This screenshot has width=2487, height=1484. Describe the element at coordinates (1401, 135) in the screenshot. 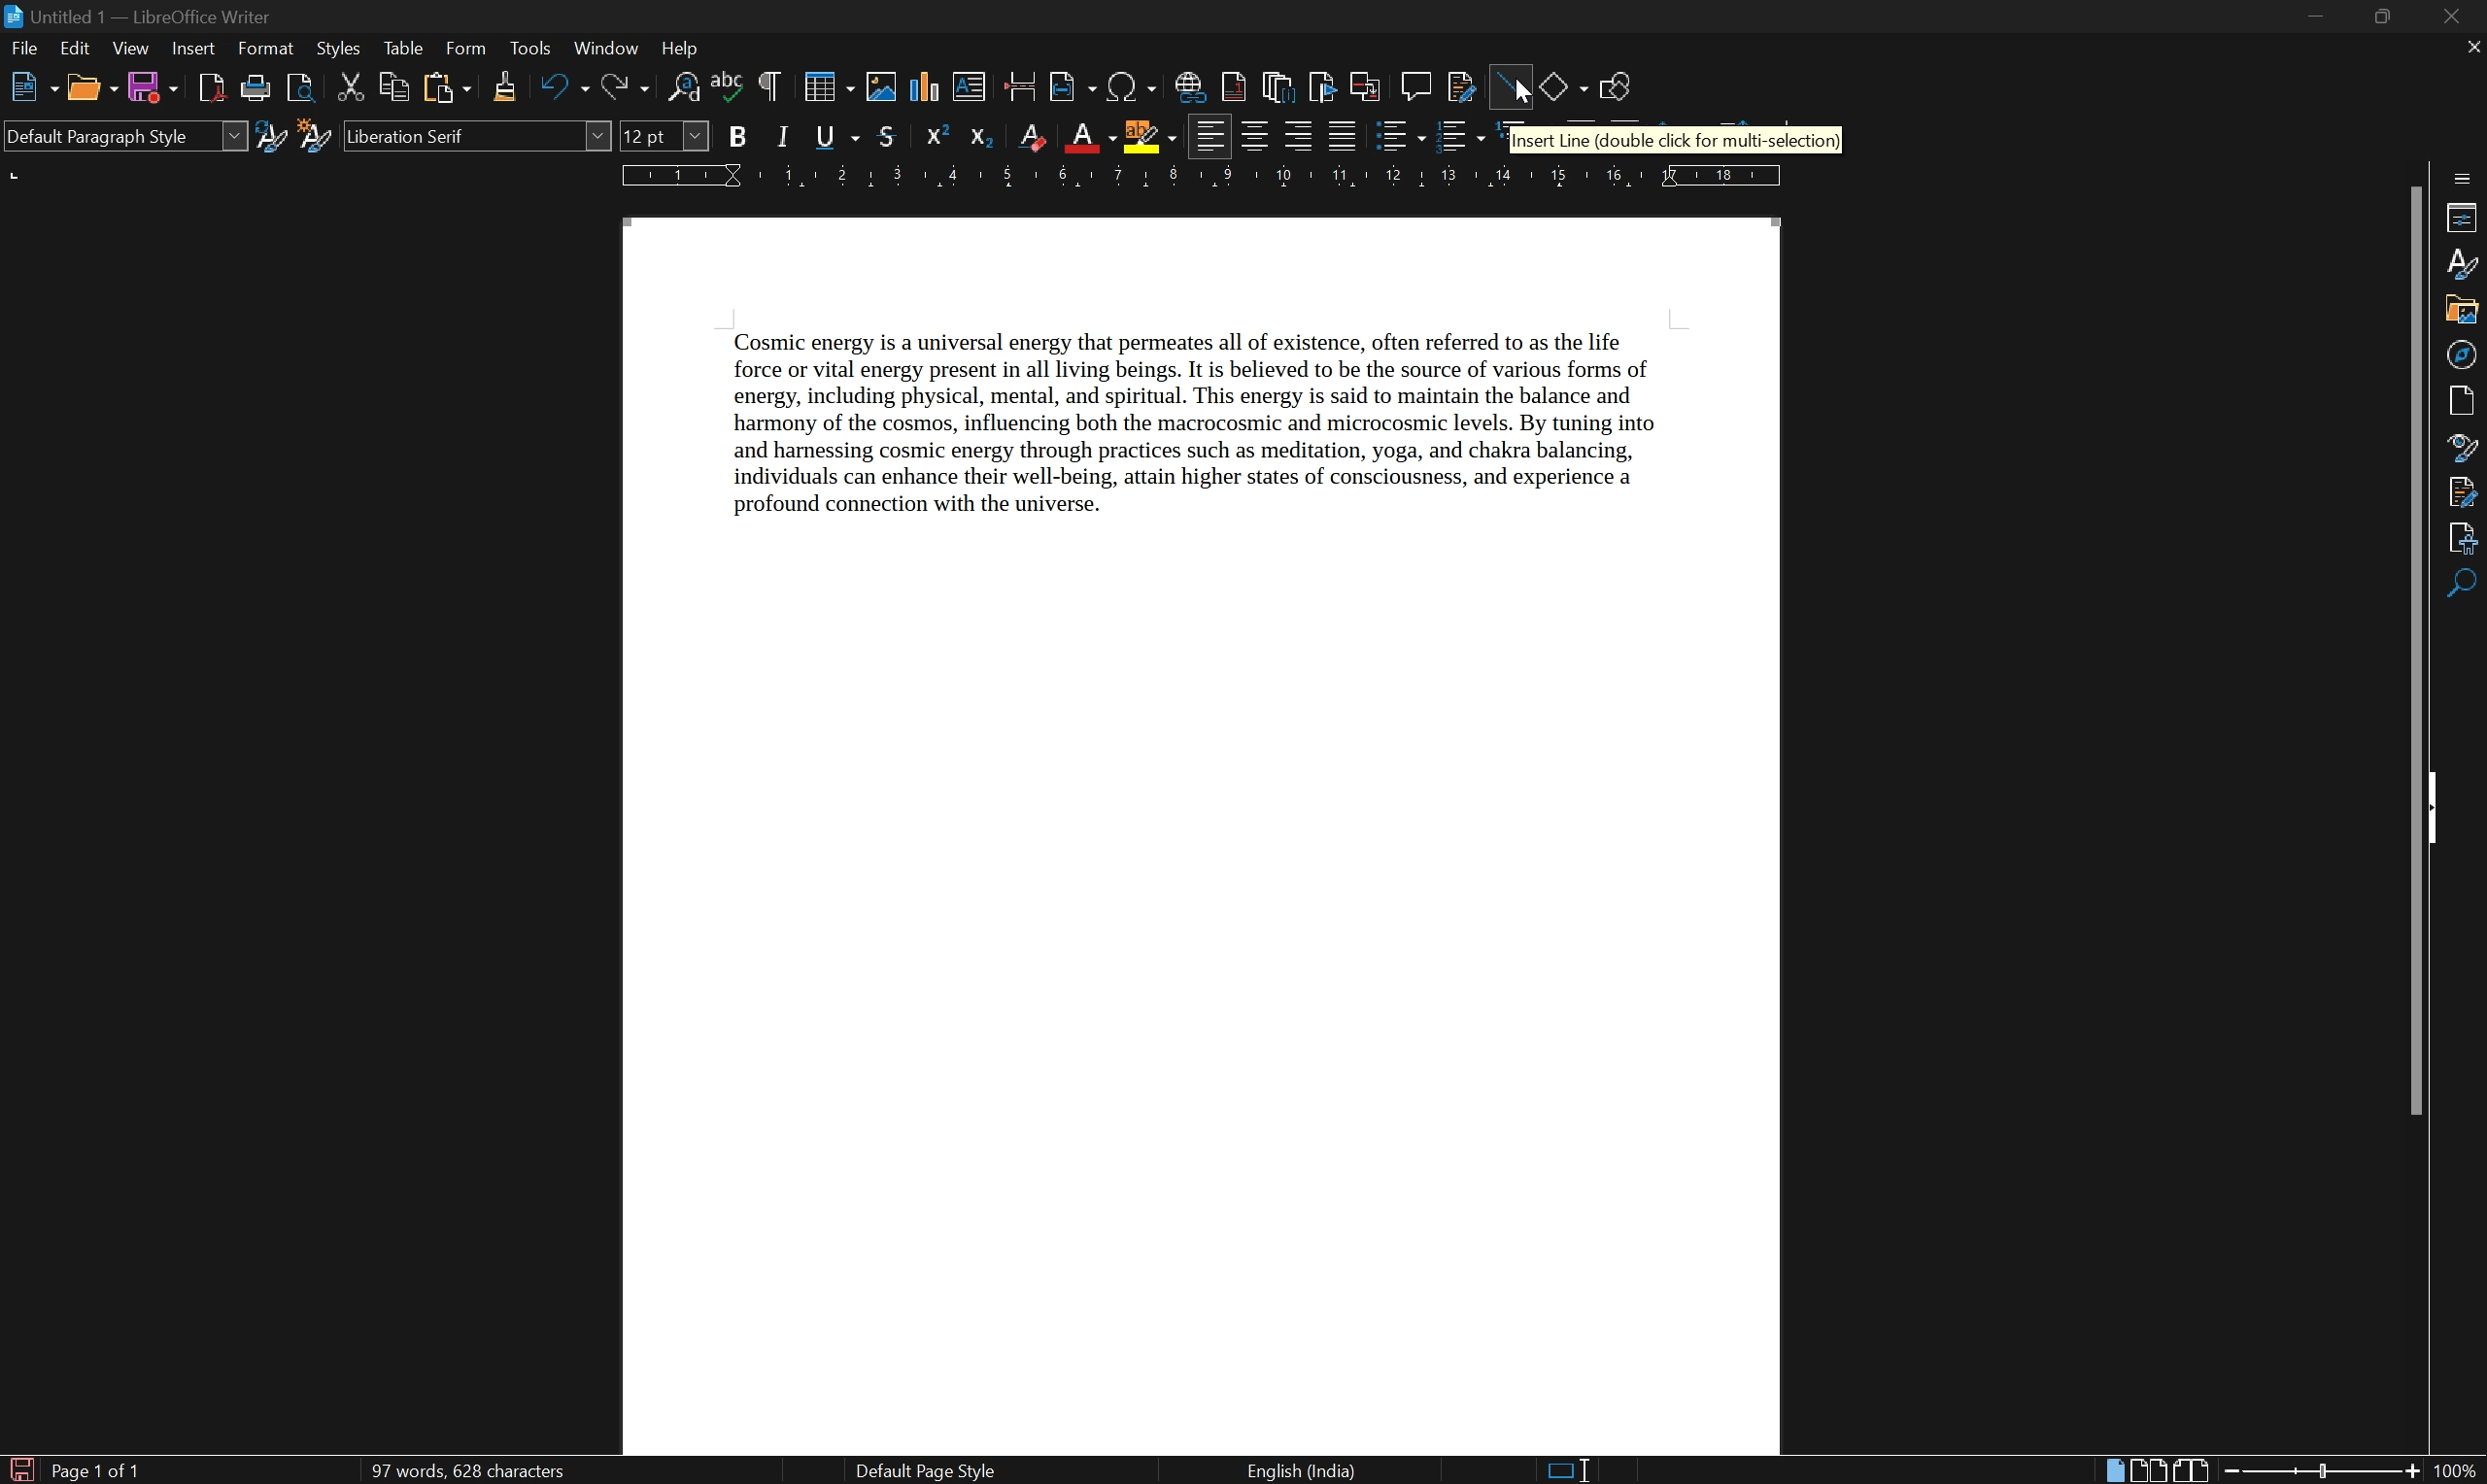

I see `toggle unordered list` at that location.